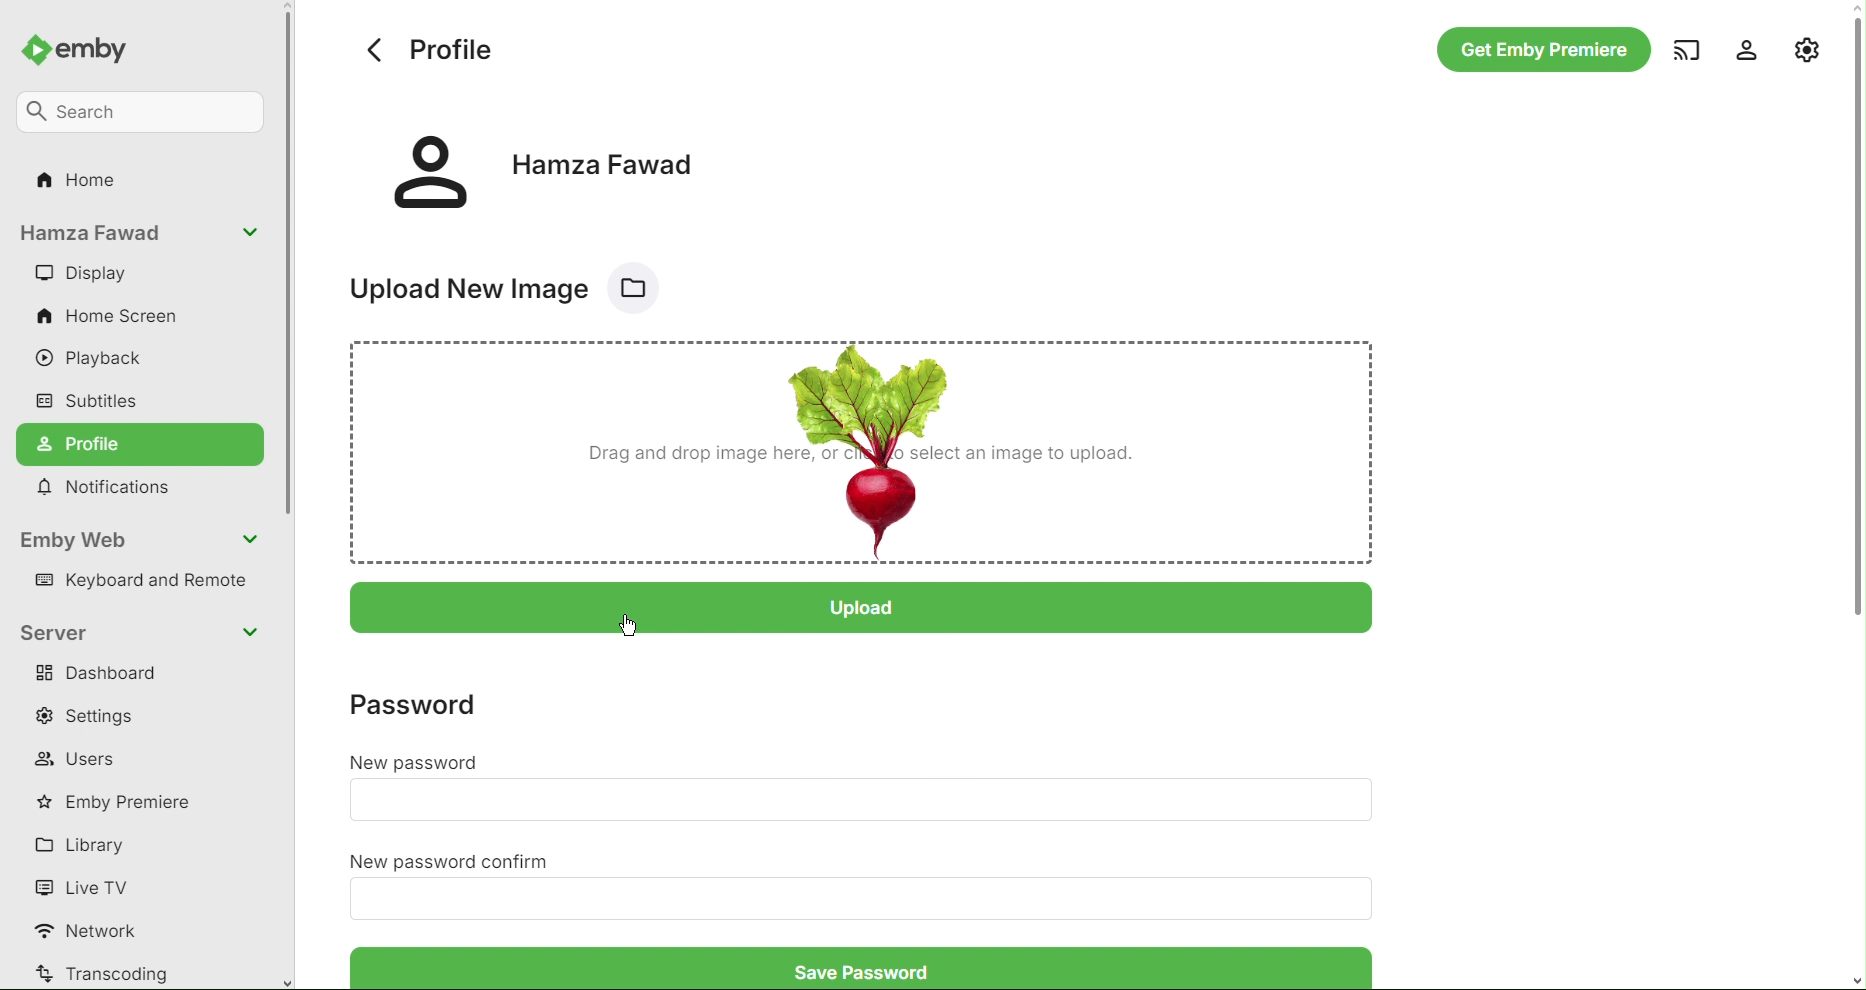 This screenshot has width=1866, height=990. Describe the element at coordinates (84, 46) in the screenshot. I see `Emby` at that location.